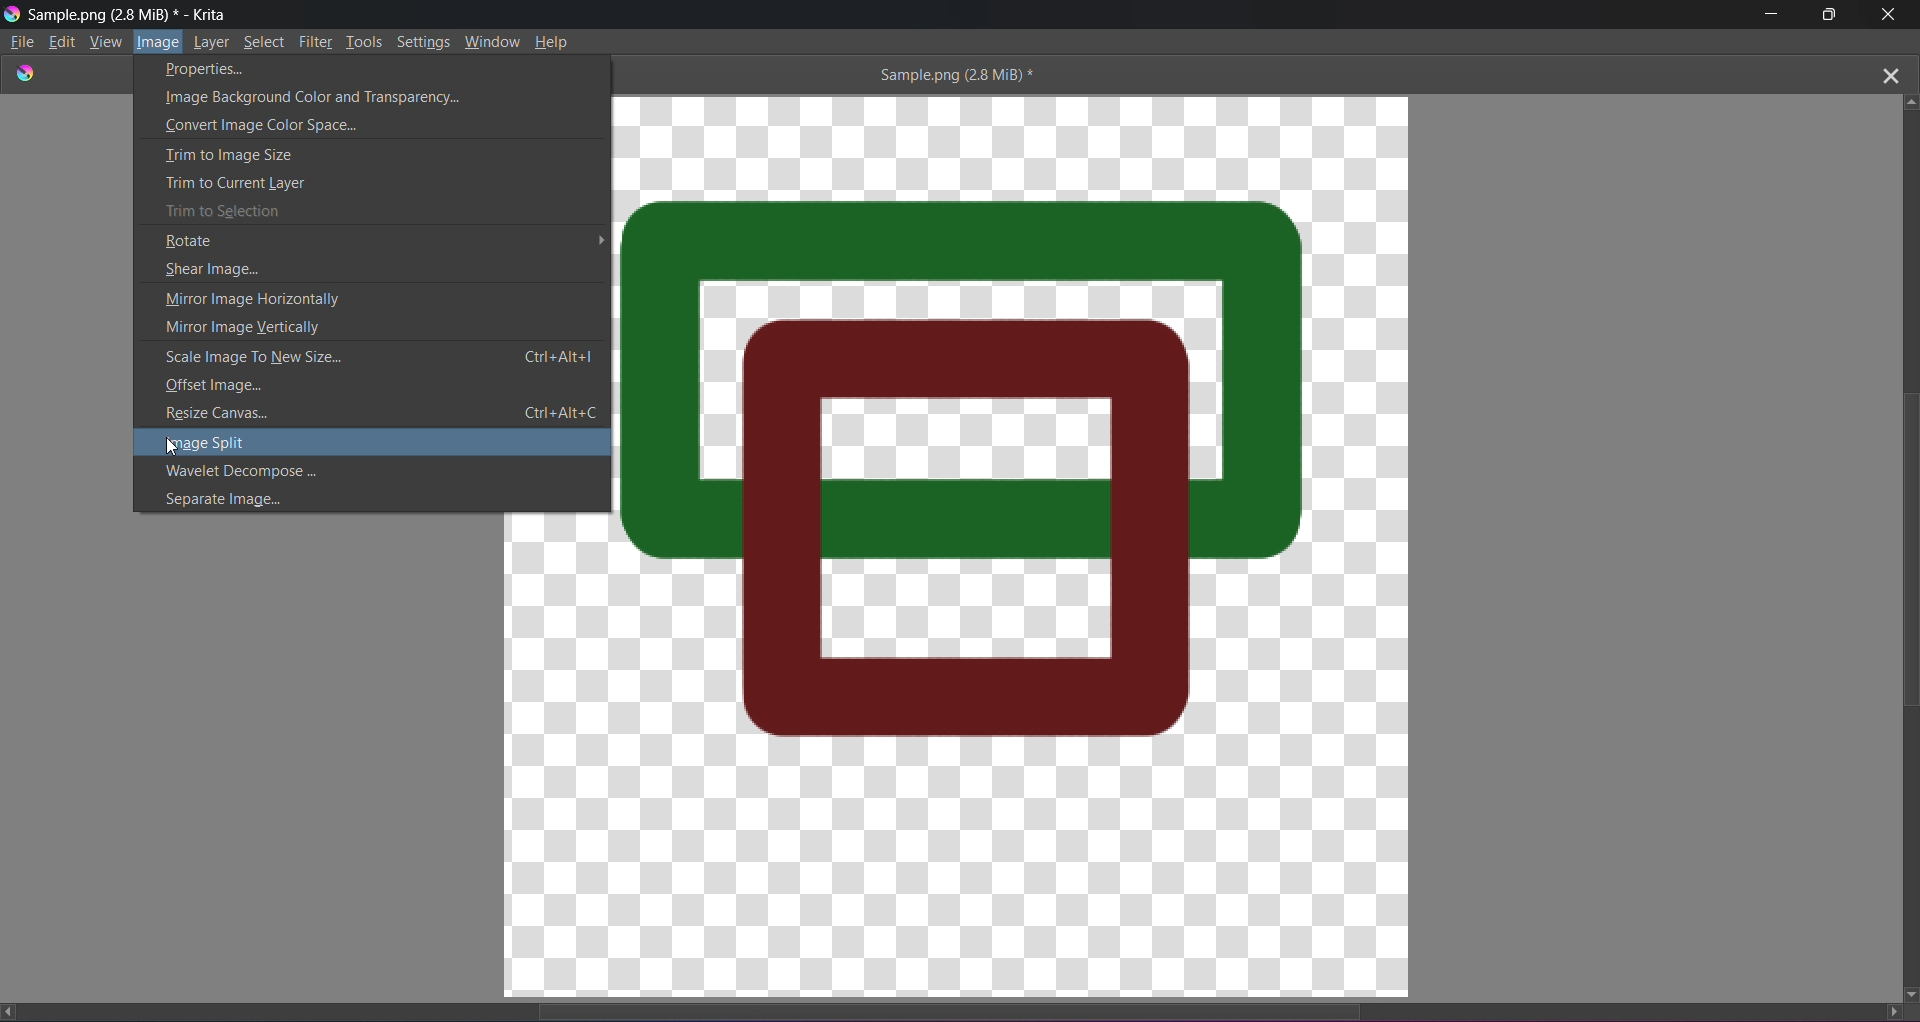  Describe the element at coordinates (383, 356) in the screenshot. I see `Scale Image To New Store` at that location.